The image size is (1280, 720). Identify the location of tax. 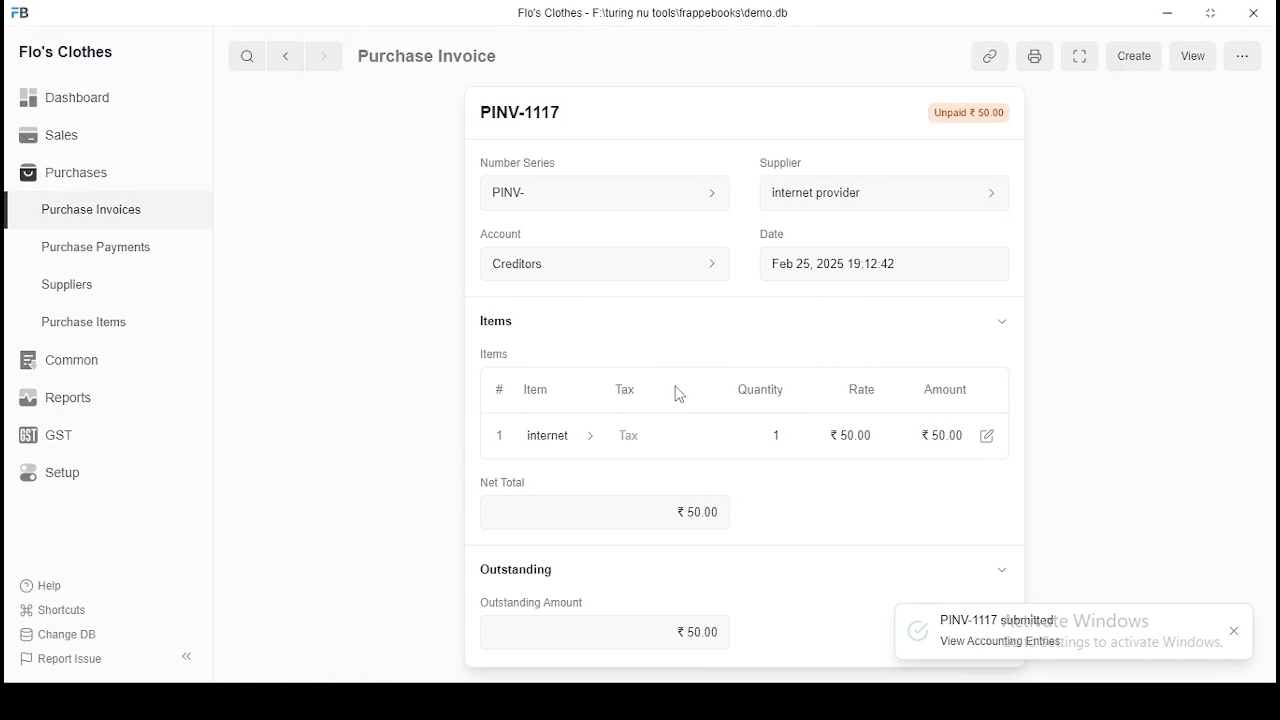
(623, 390).